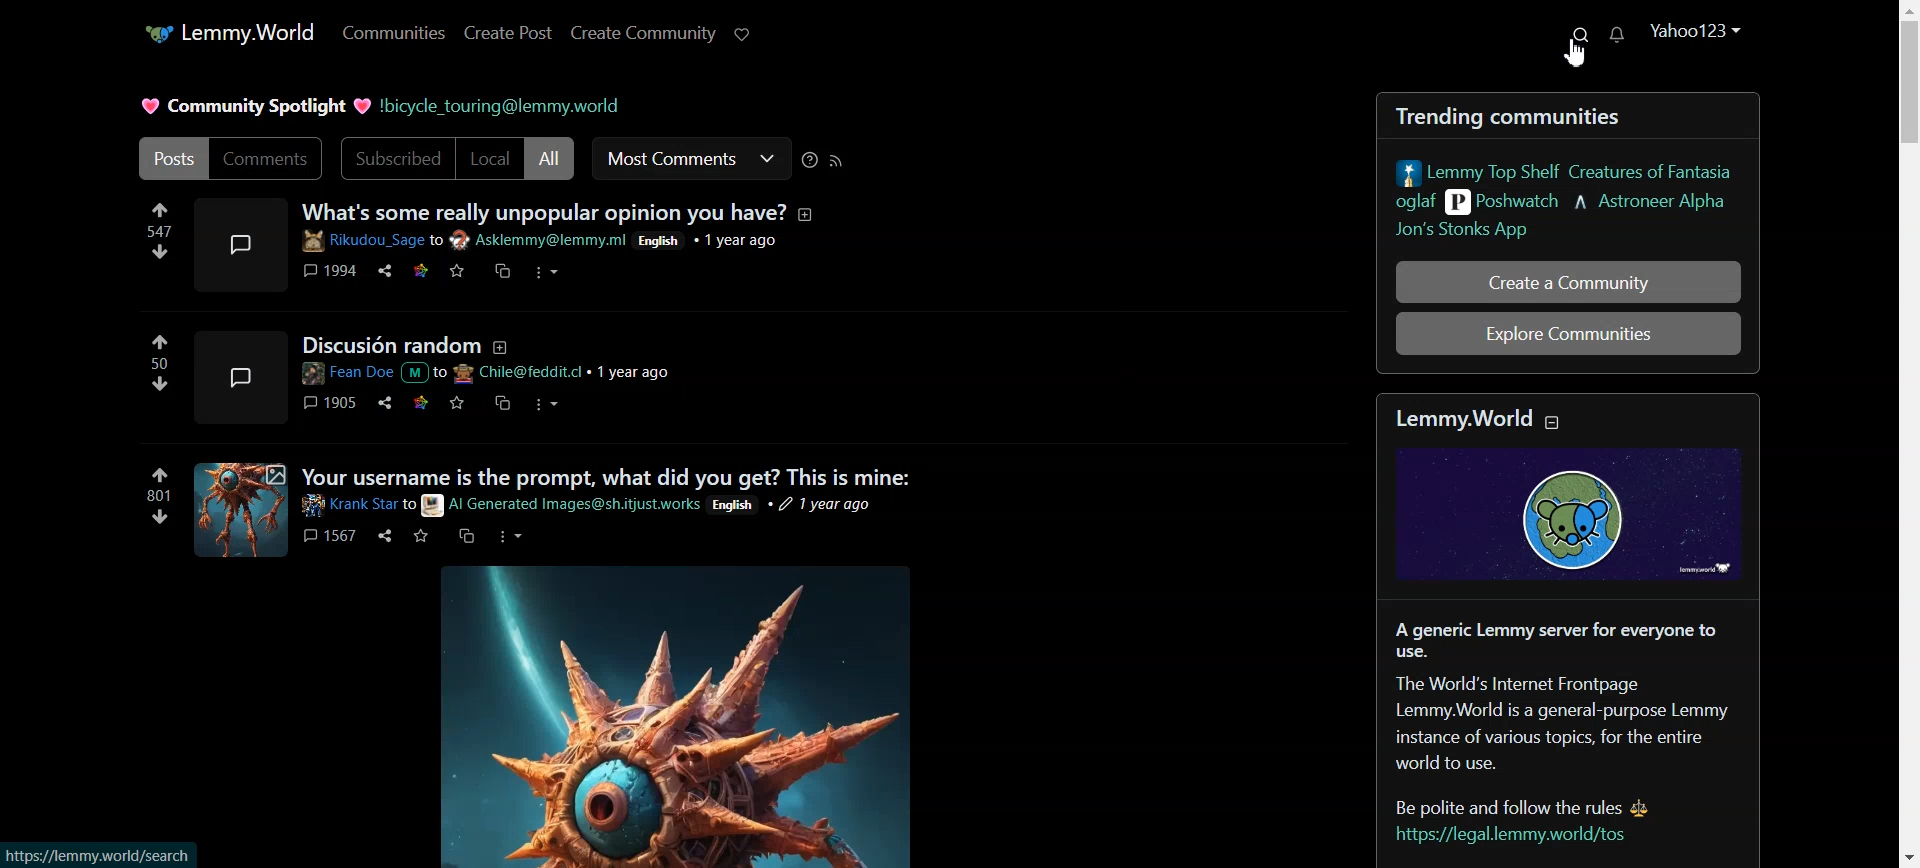  I want to click on 50, so click(154, 363).